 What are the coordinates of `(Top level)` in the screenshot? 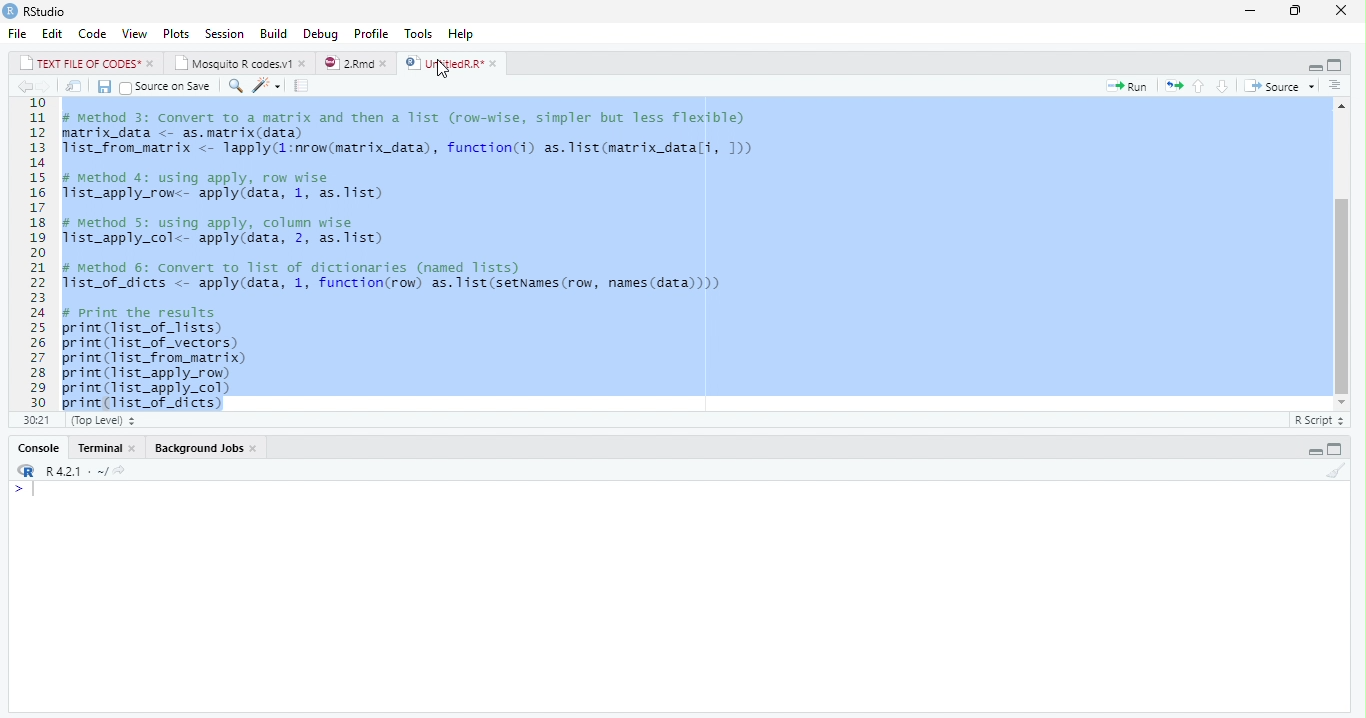 It's located at (107, 421).